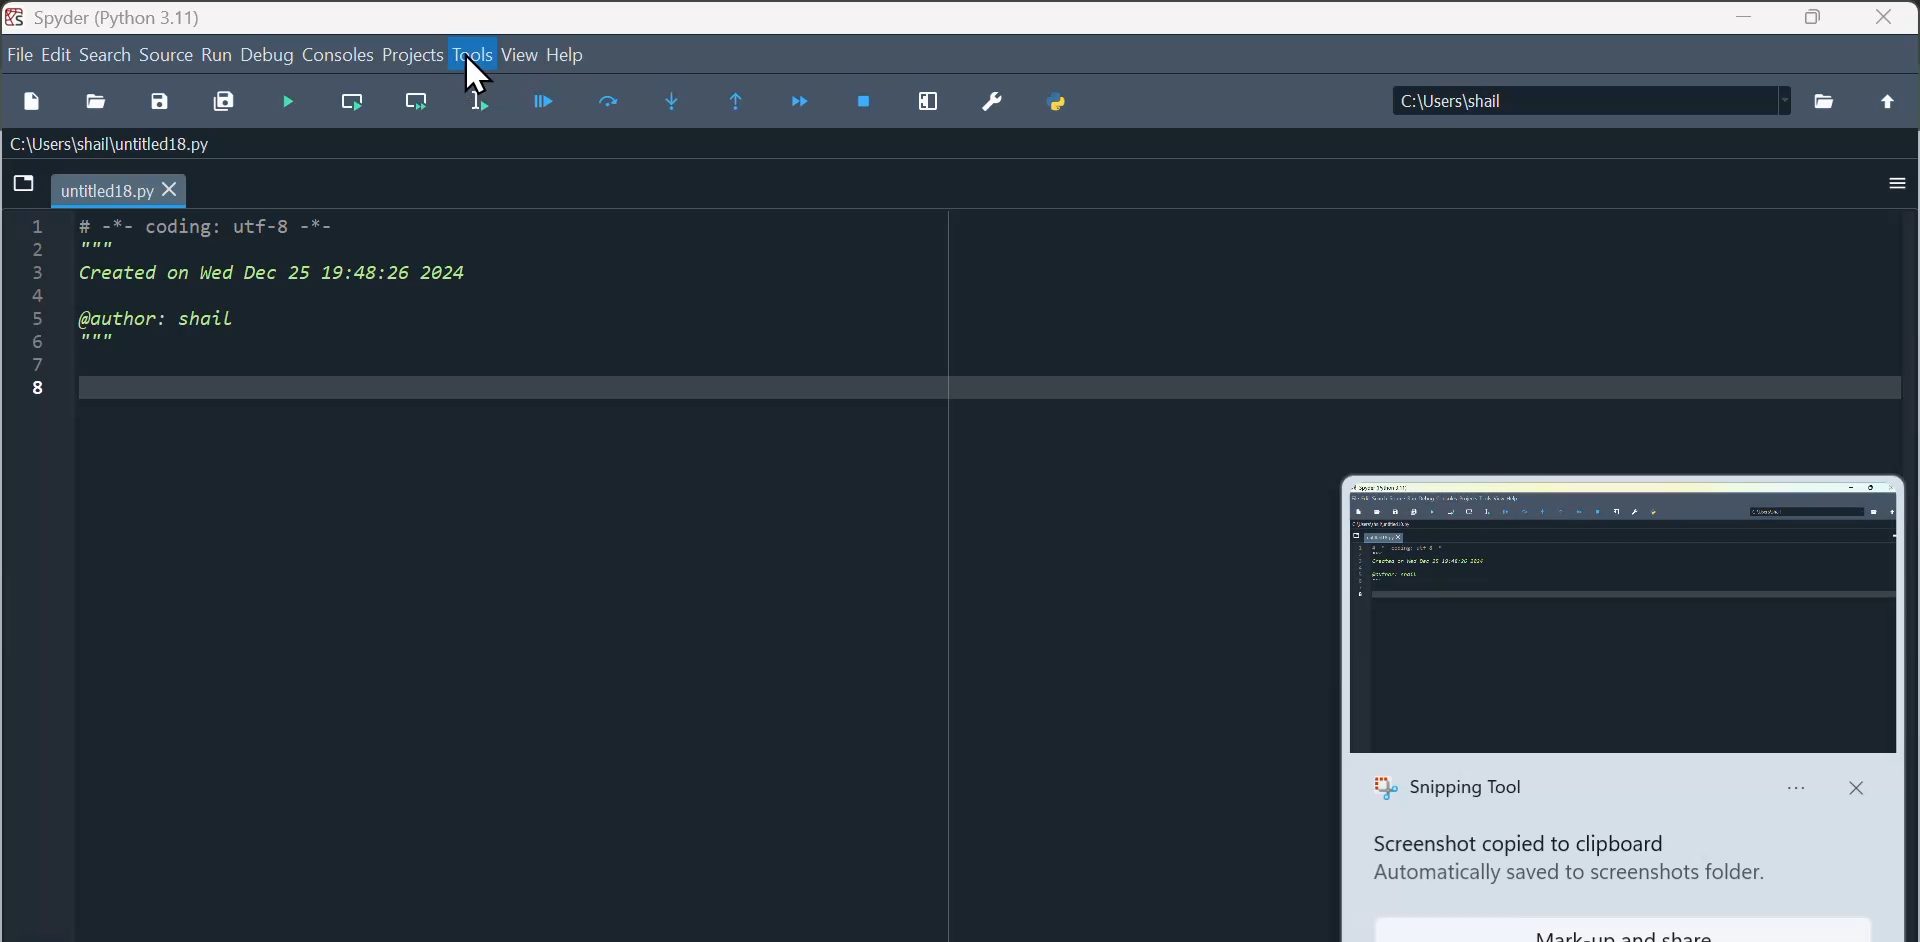  Describe the element at coordinates (1884, 101) in the screenshot. I see `change to parent folder` at that location.